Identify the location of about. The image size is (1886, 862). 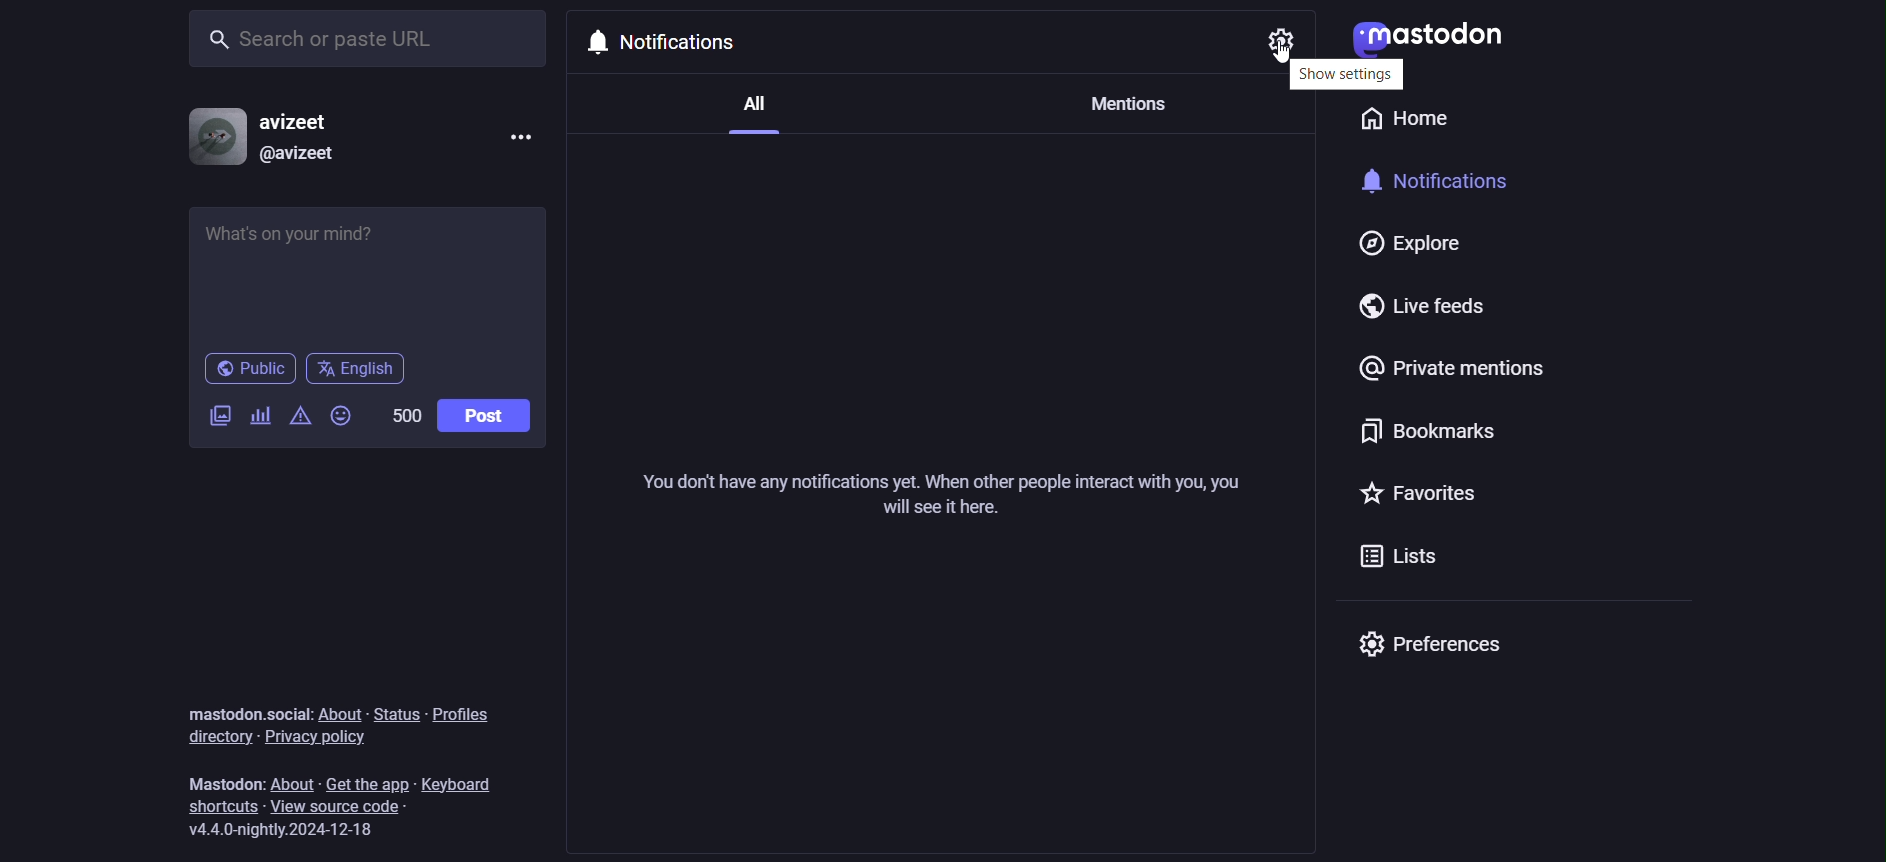
(295, 784).